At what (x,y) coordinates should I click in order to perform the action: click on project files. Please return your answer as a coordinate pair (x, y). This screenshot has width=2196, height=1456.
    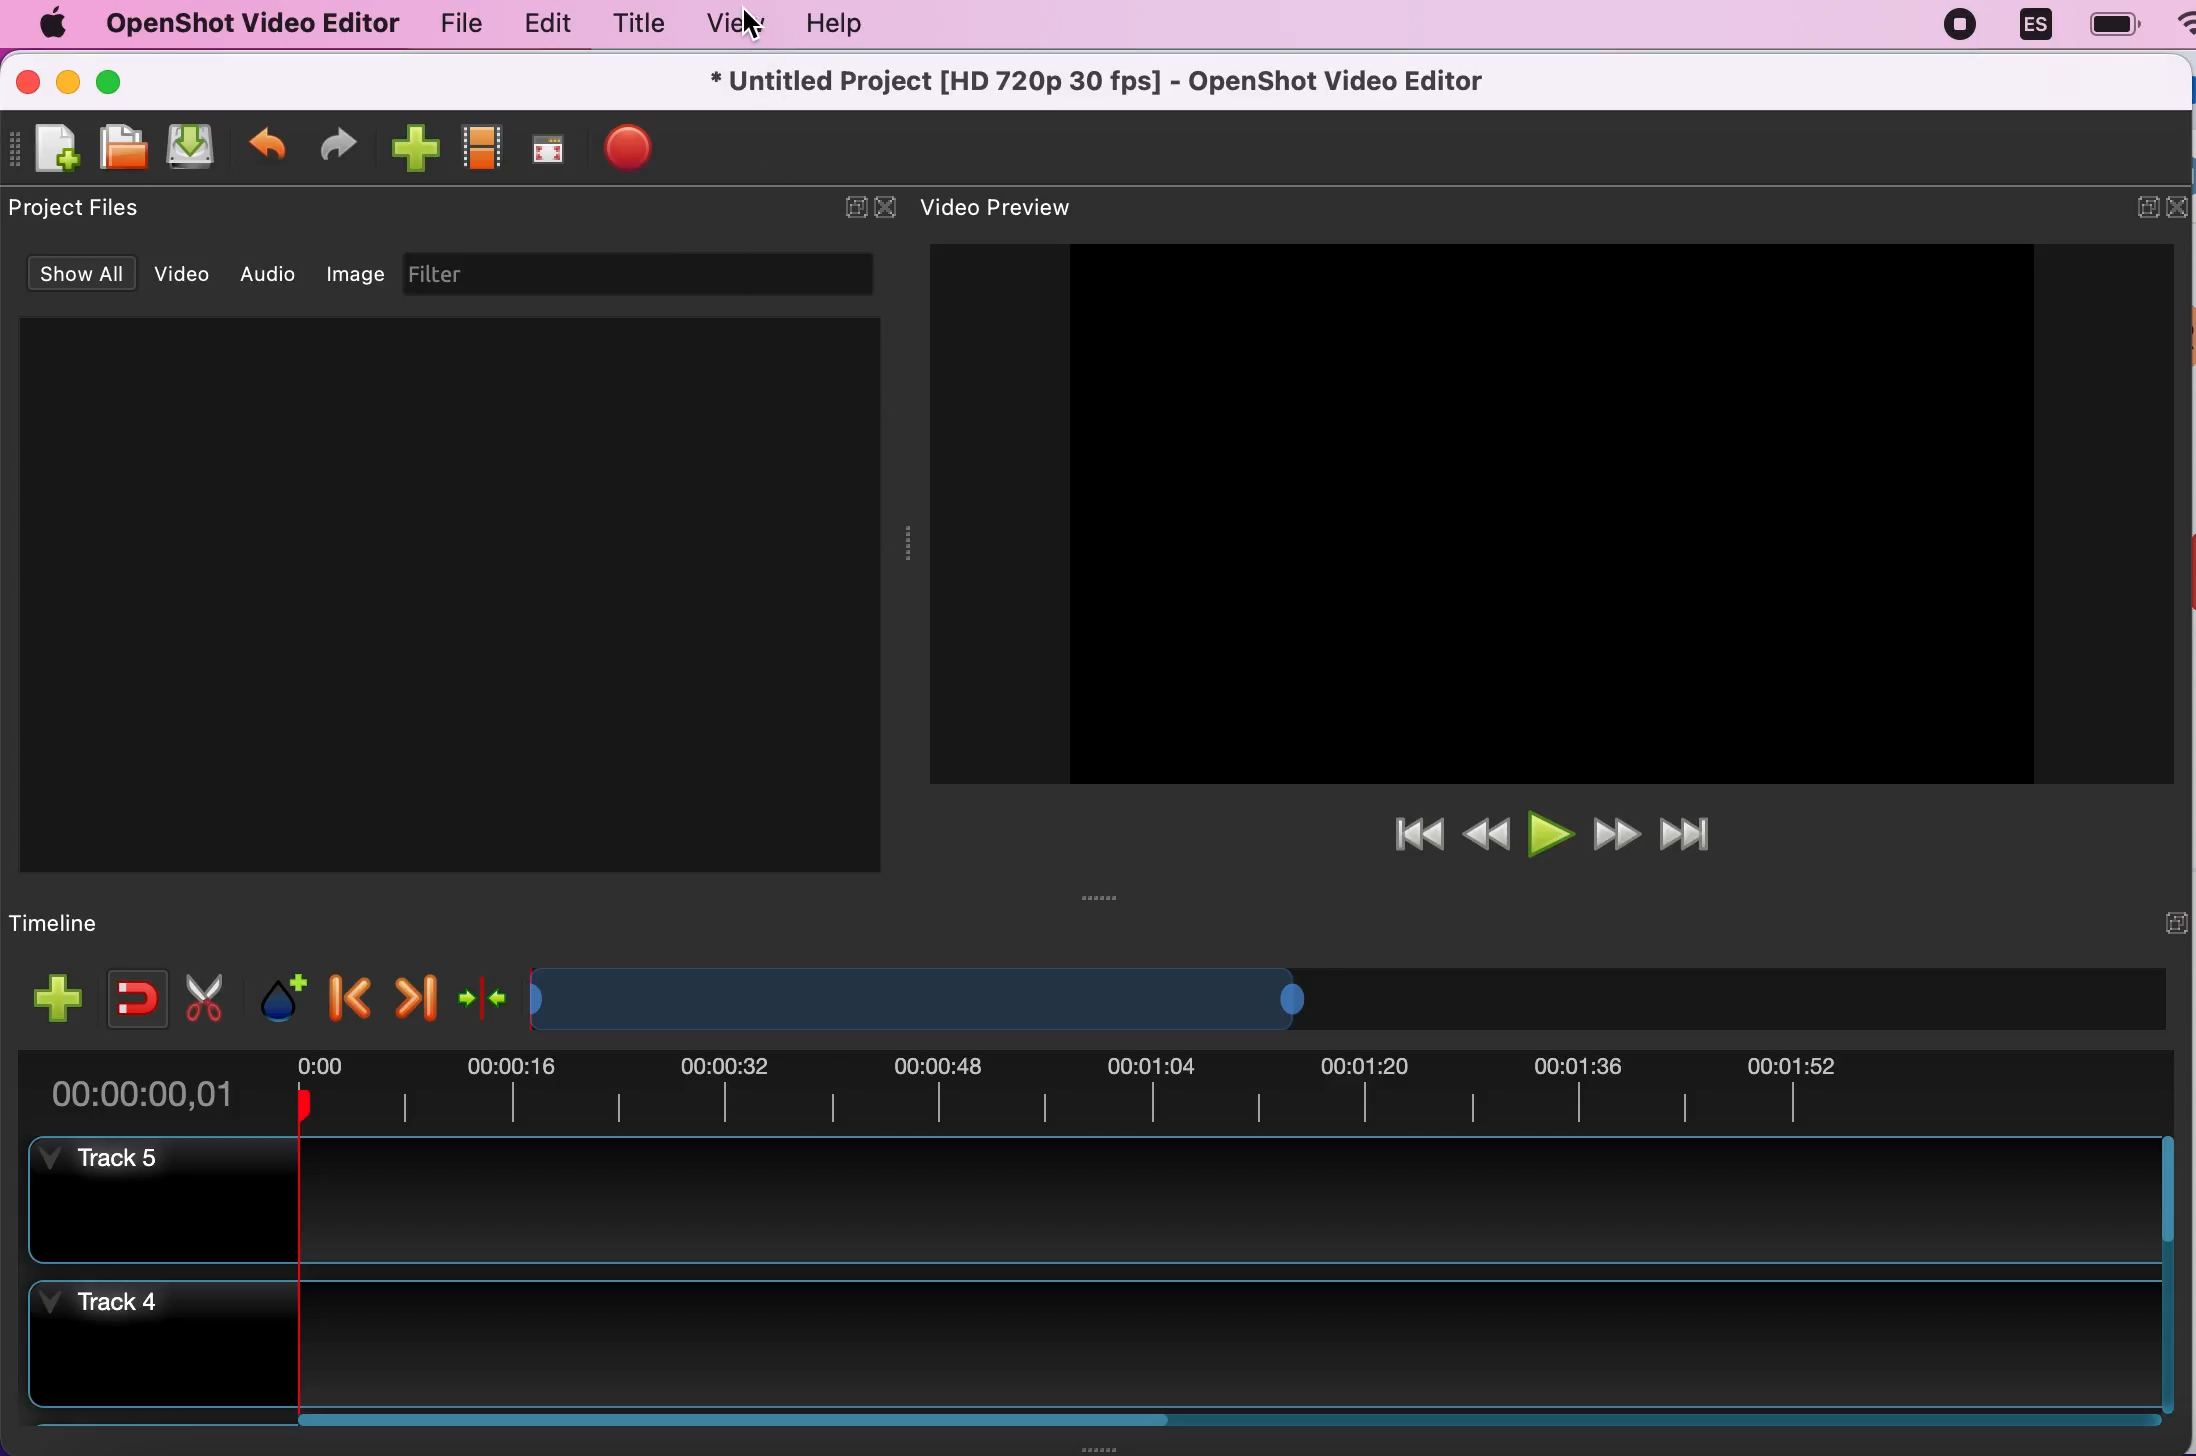
    Looking at the image, I should click on (77, 209).